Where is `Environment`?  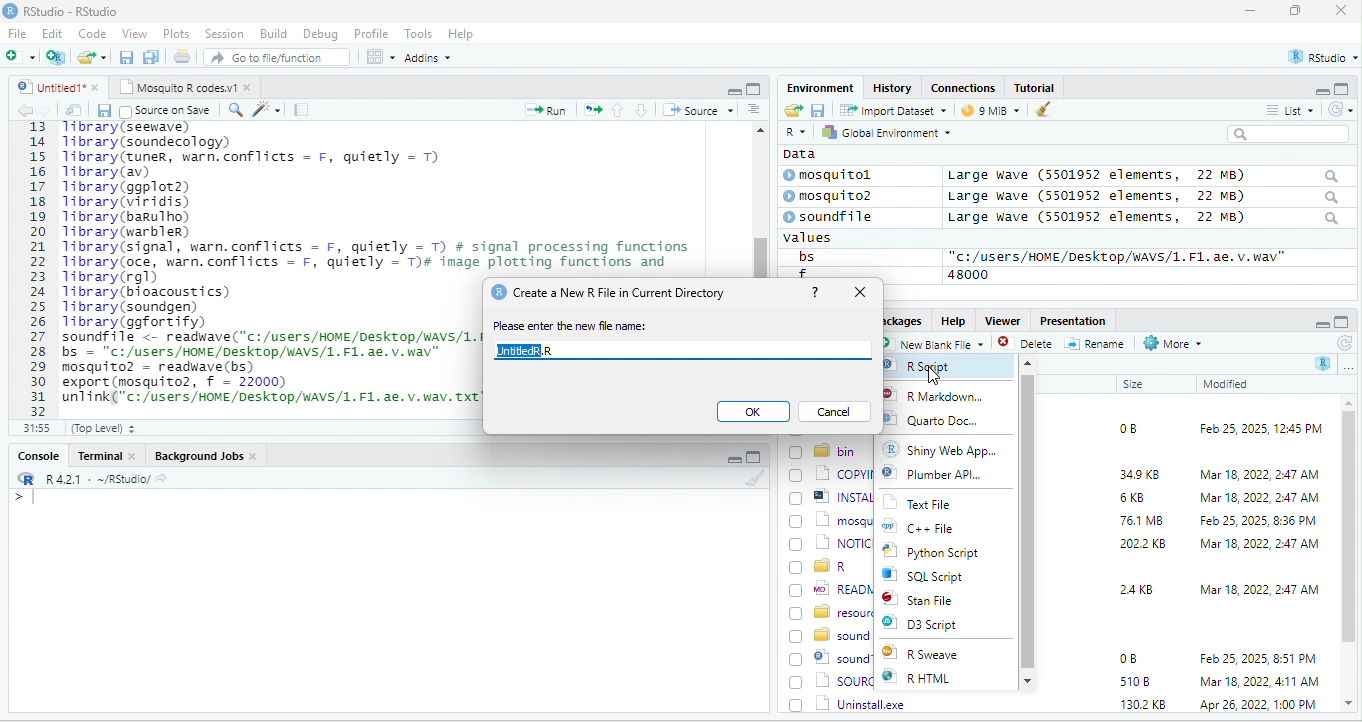
Environment is located at coordinates (820, 87).